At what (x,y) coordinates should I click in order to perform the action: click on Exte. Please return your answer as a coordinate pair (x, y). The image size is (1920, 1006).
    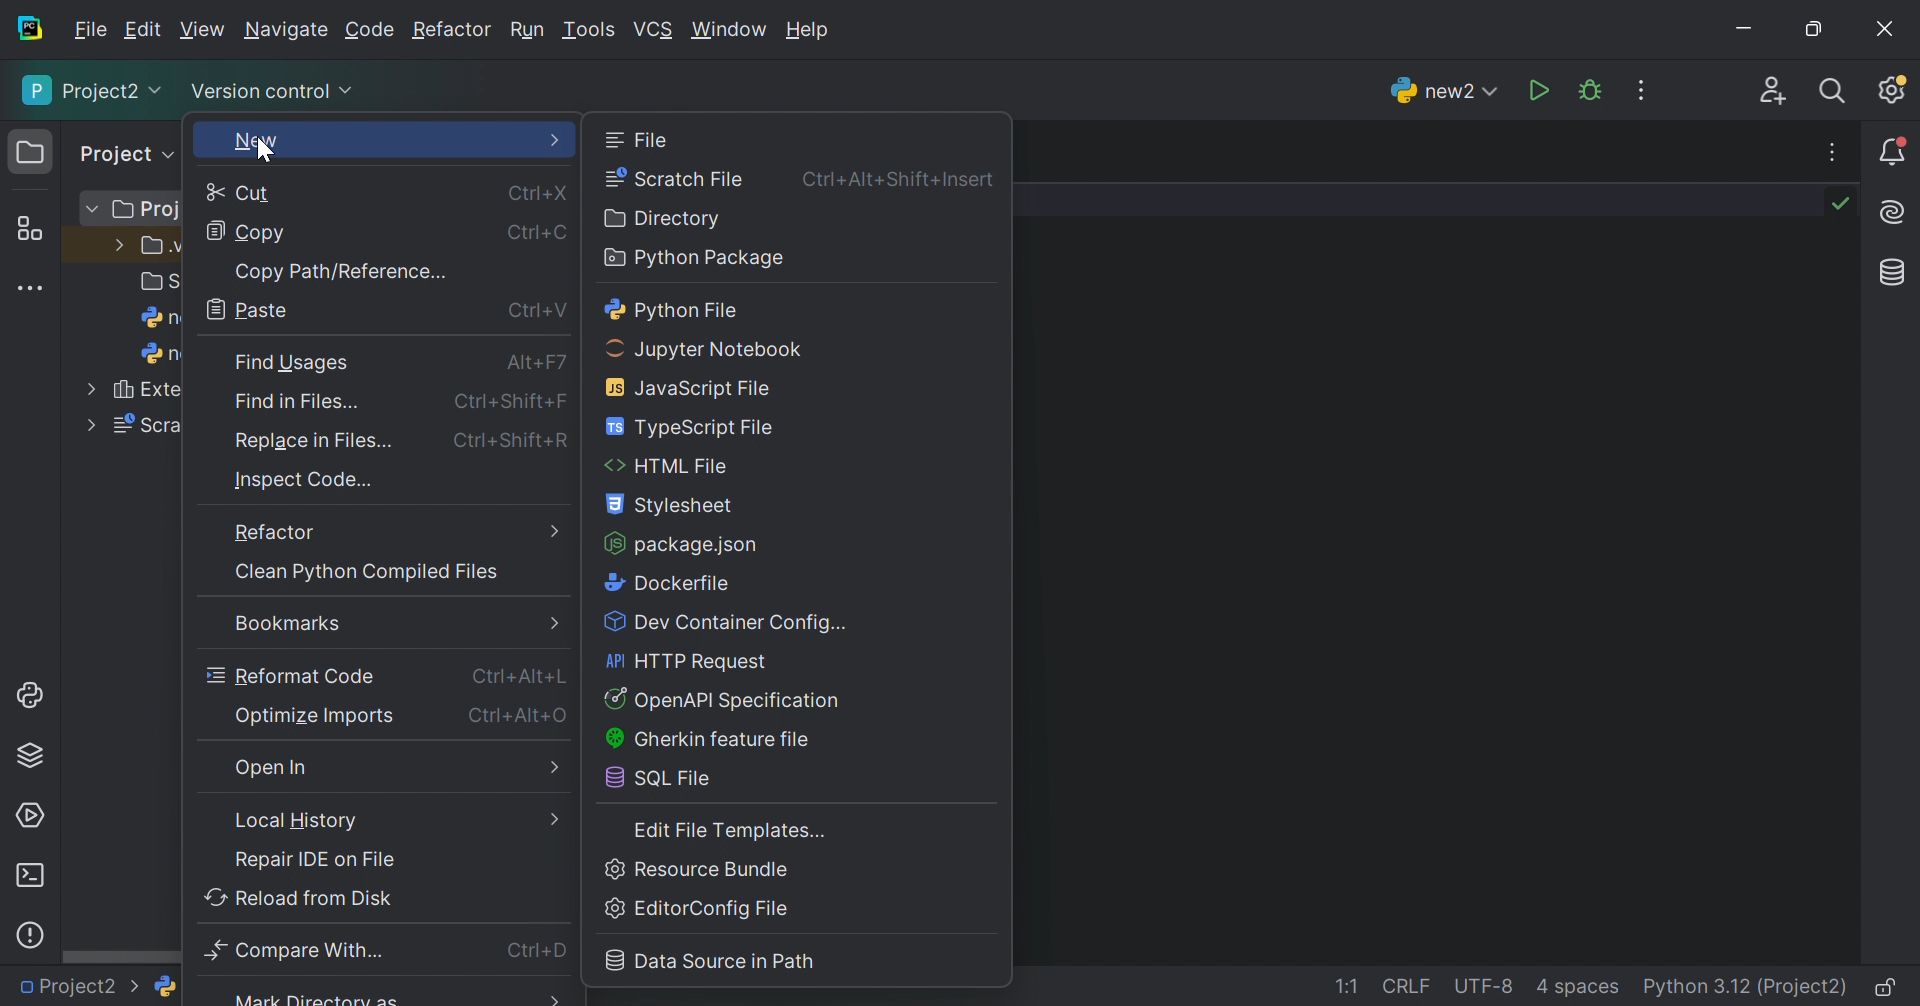
    Looking at the image, I should click on (143, 388).